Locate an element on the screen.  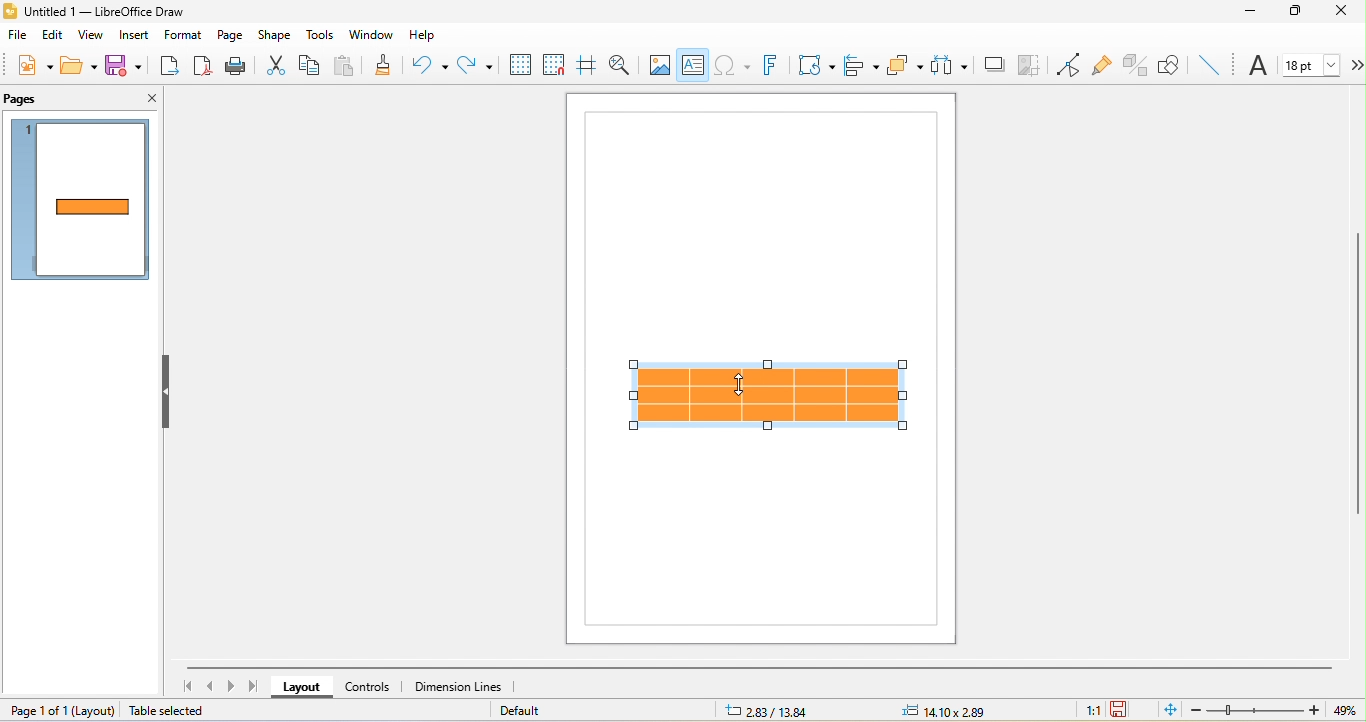
horizontal scroll bar is located at coordinates (759, 667).